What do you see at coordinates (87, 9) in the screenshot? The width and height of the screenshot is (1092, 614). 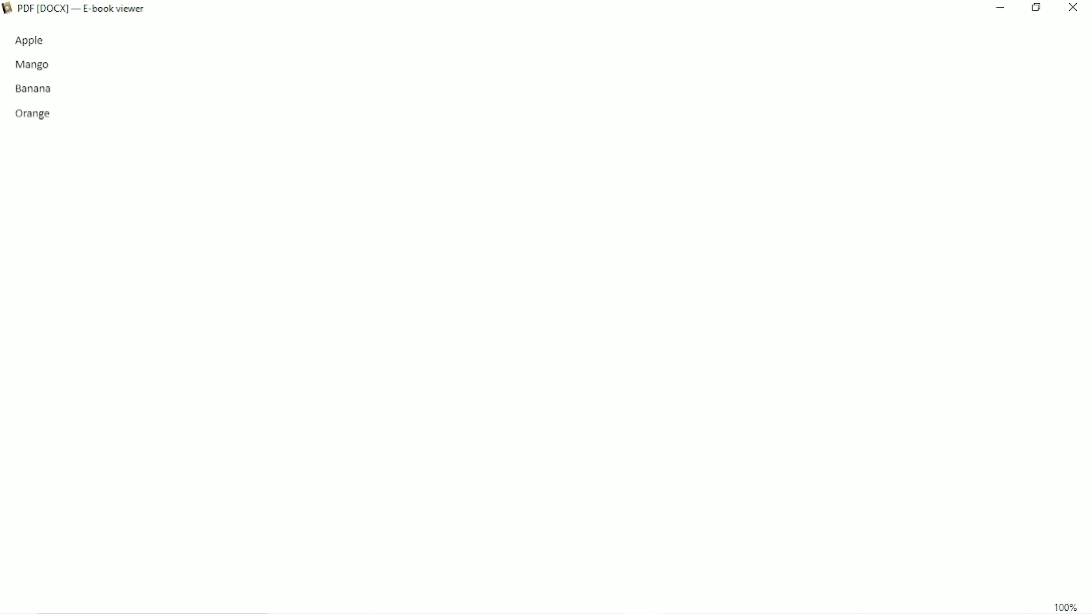 I see `Title` at bounding box center [87, 9].